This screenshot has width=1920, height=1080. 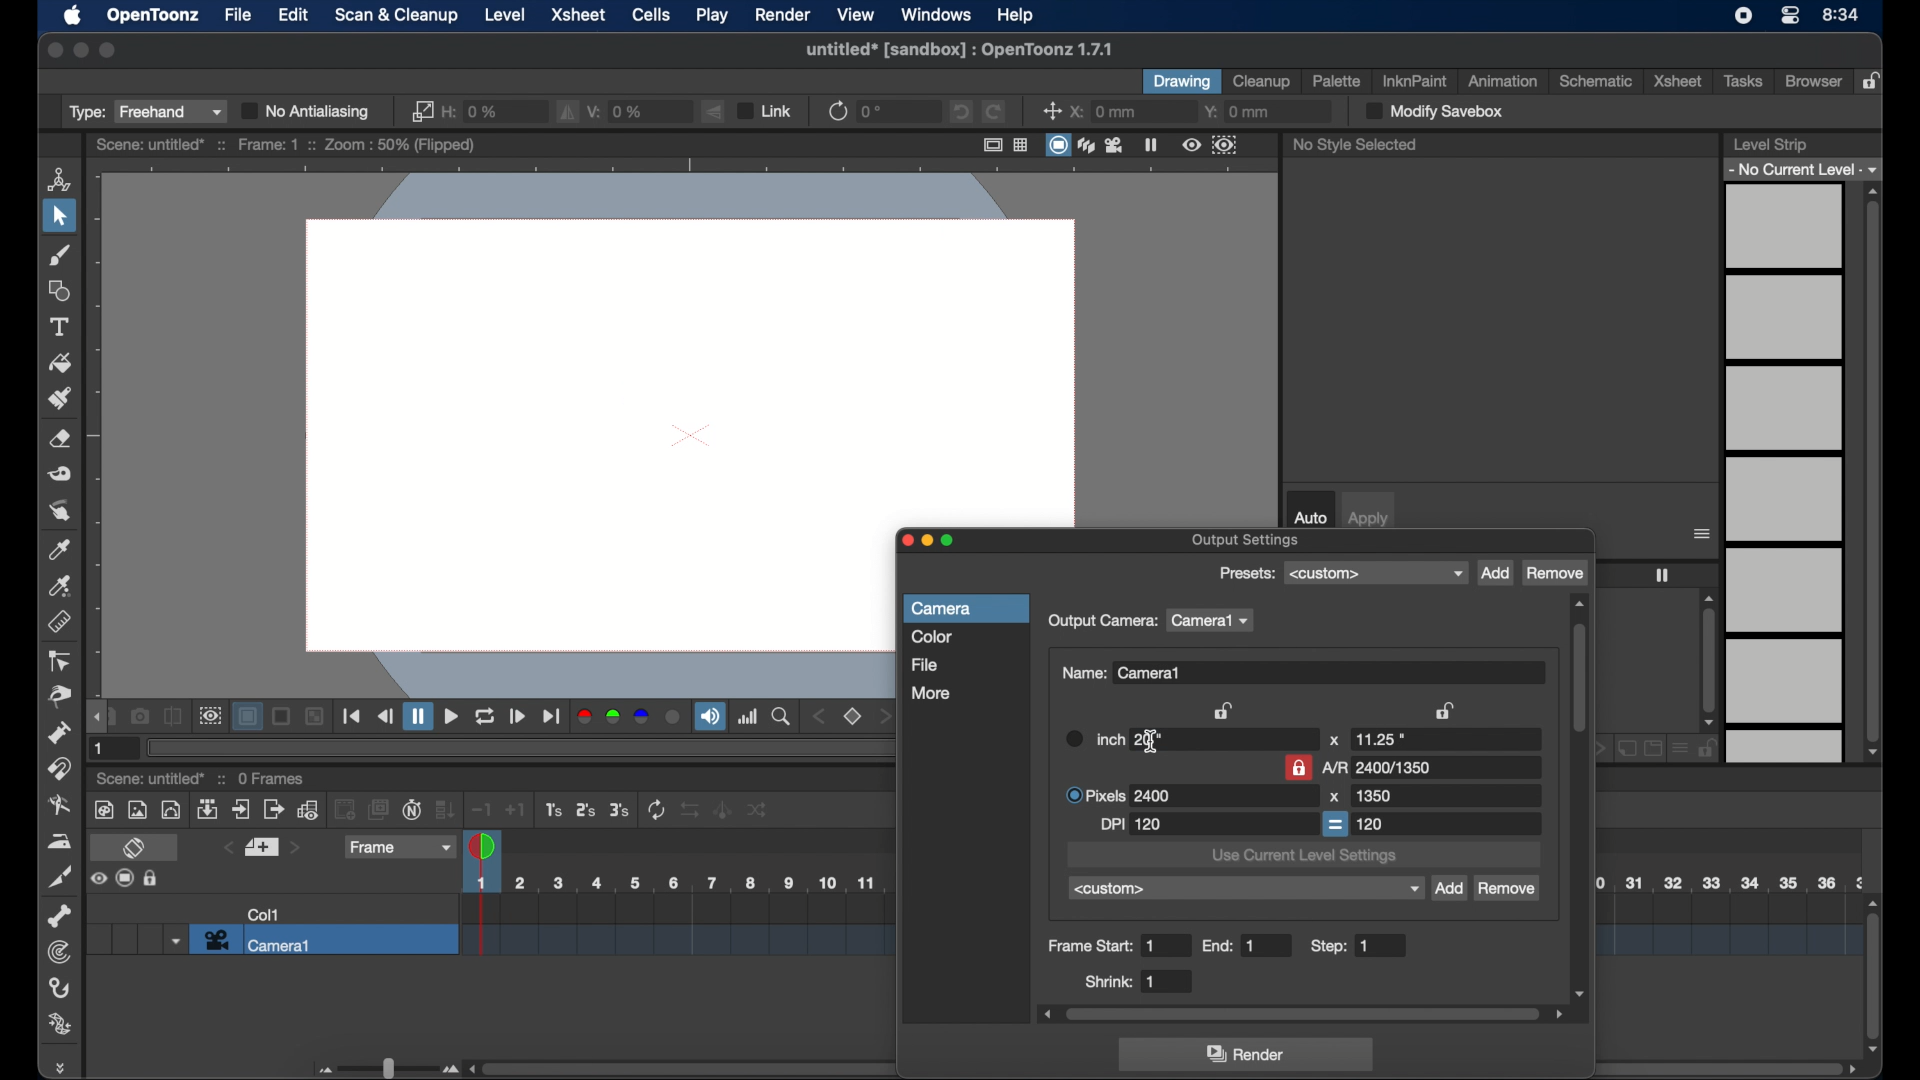 What do you see at coordinates (672, 883) in the screenshot?
I see `scene scale` at bounding box center [672, 883].